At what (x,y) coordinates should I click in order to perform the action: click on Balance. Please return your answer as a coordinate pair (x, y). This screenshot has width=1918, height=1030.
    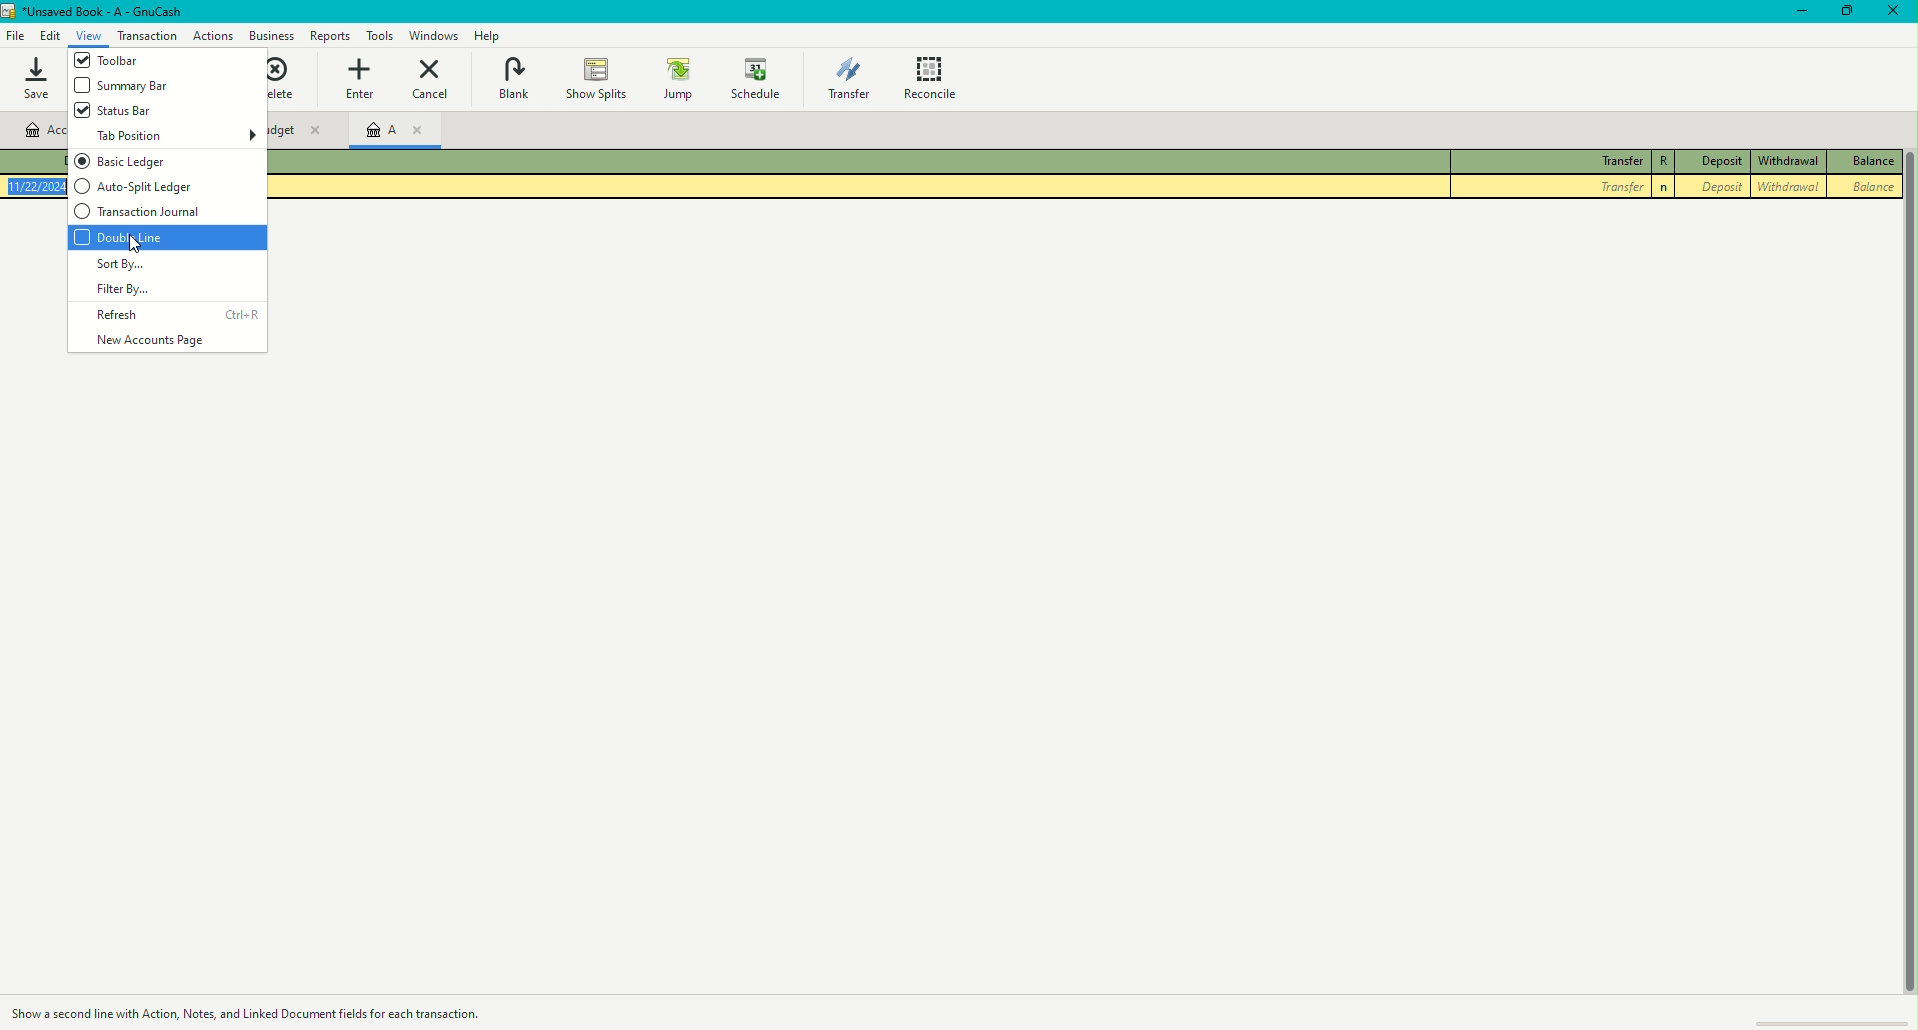
    Looking at the image, I should click on (1865, 160).